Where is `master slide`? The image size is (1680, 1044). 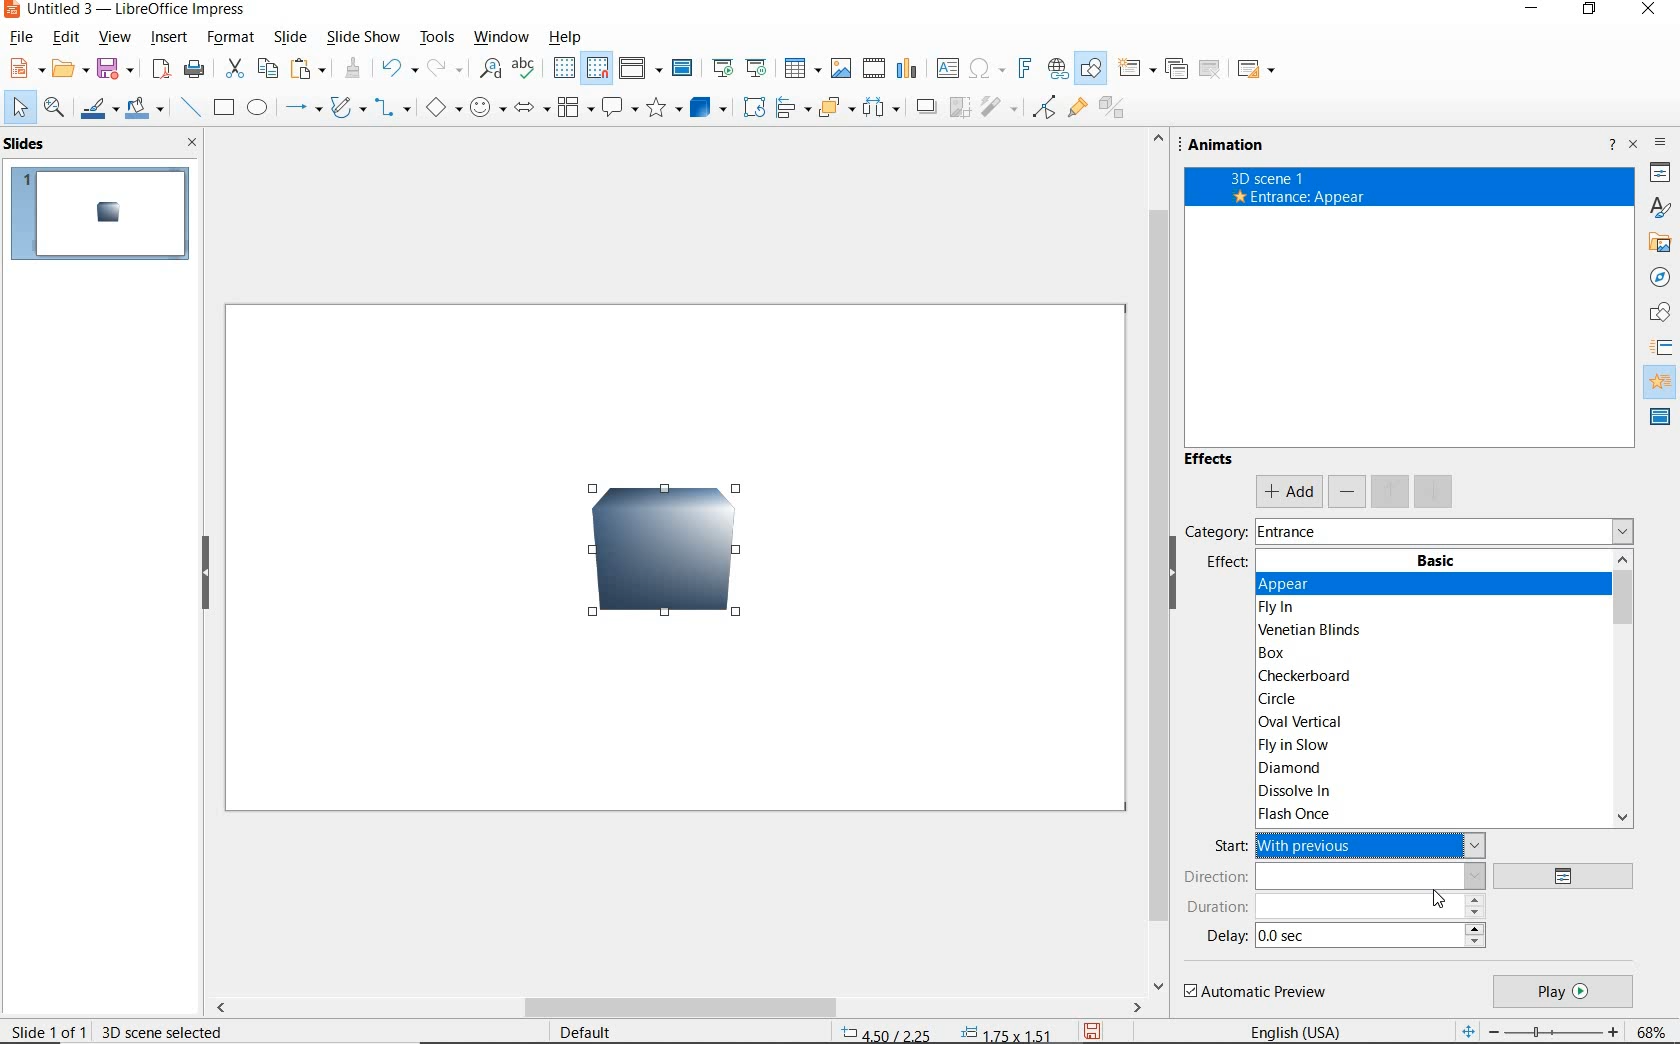 master slide is located at coordinates (685, 69).